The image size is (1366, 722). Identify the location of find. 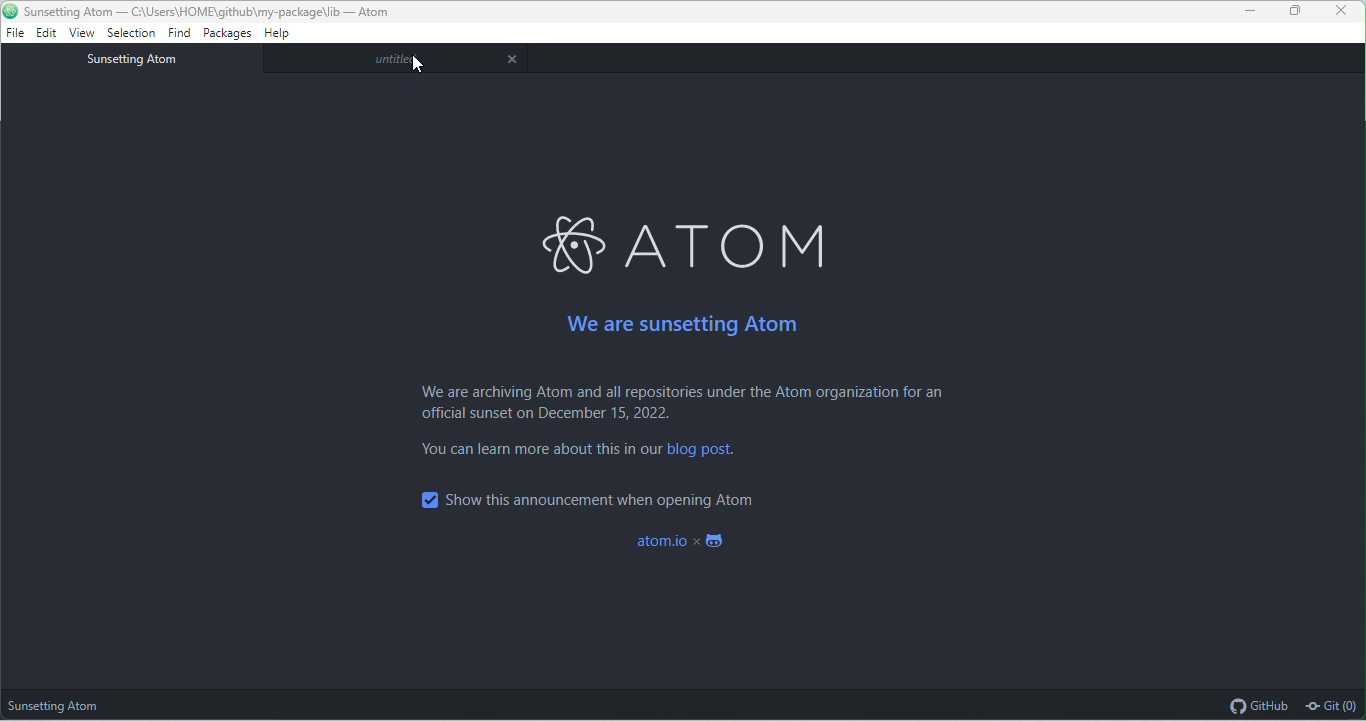
(179, 34).